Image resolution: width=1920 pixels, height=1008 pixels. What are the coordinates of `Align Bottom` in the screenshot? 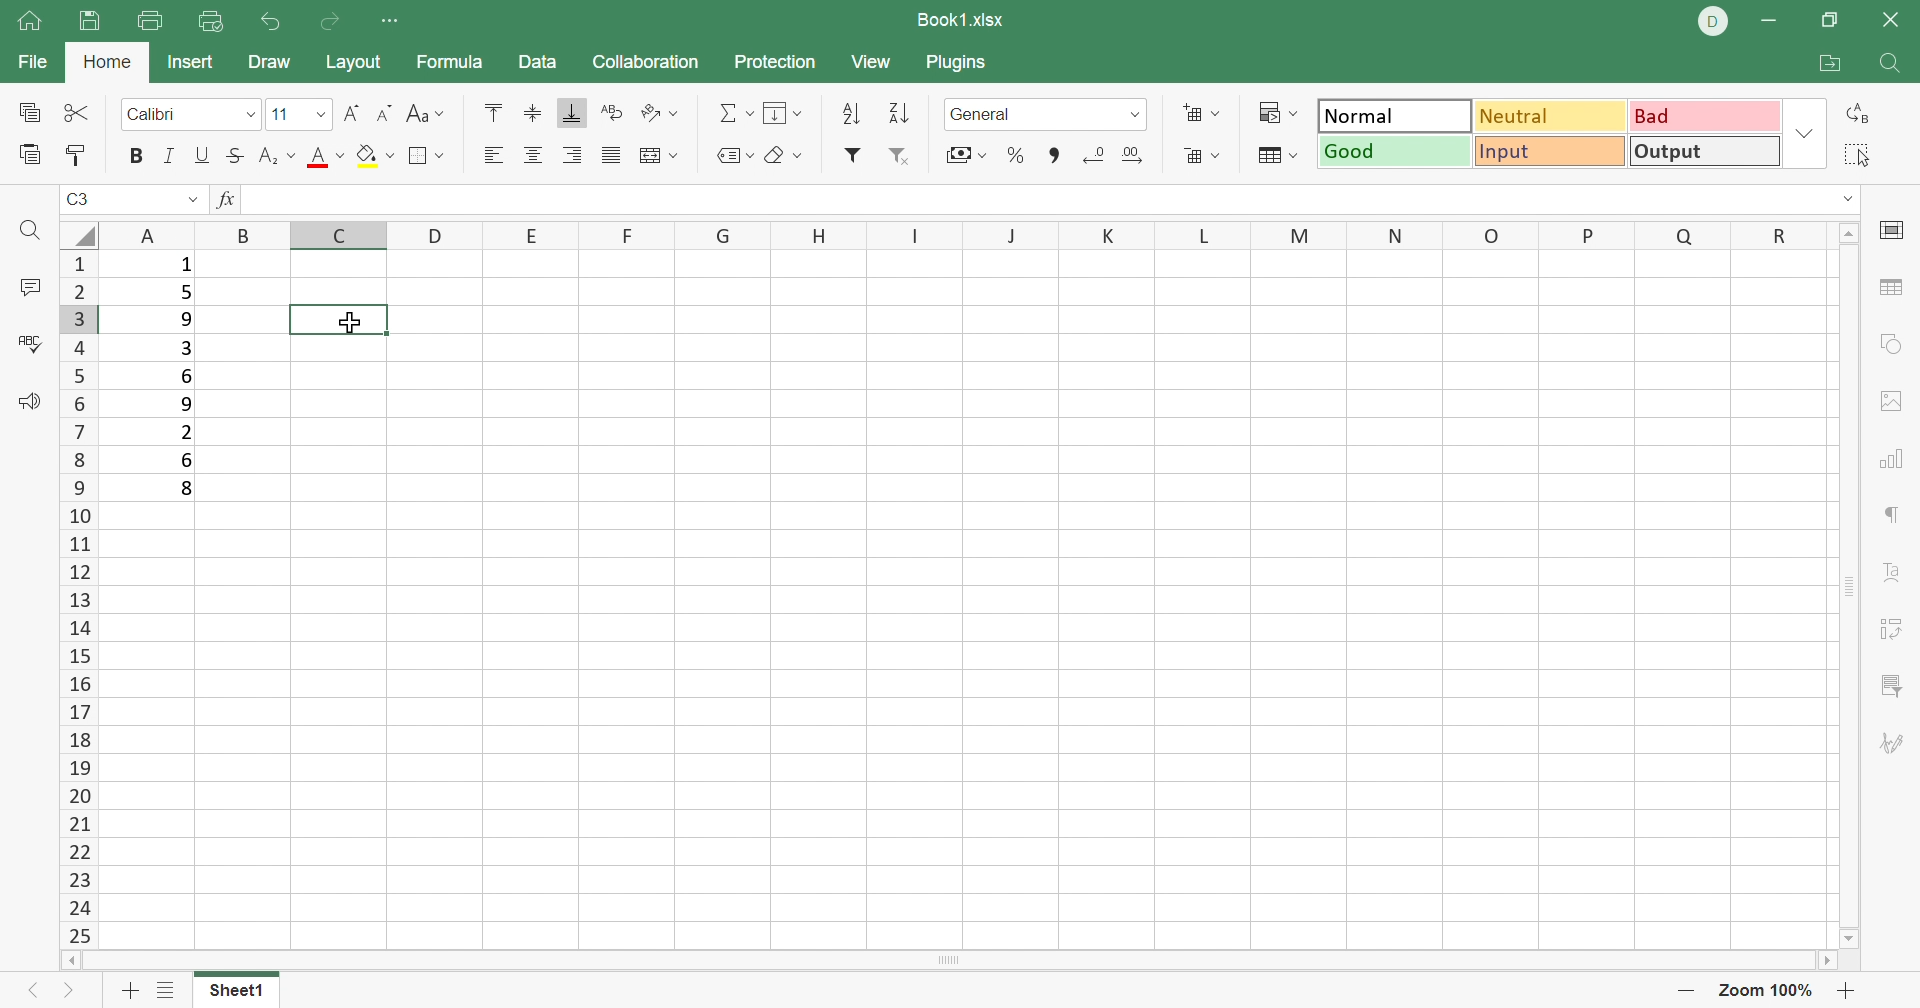 It's located at (573, 114).